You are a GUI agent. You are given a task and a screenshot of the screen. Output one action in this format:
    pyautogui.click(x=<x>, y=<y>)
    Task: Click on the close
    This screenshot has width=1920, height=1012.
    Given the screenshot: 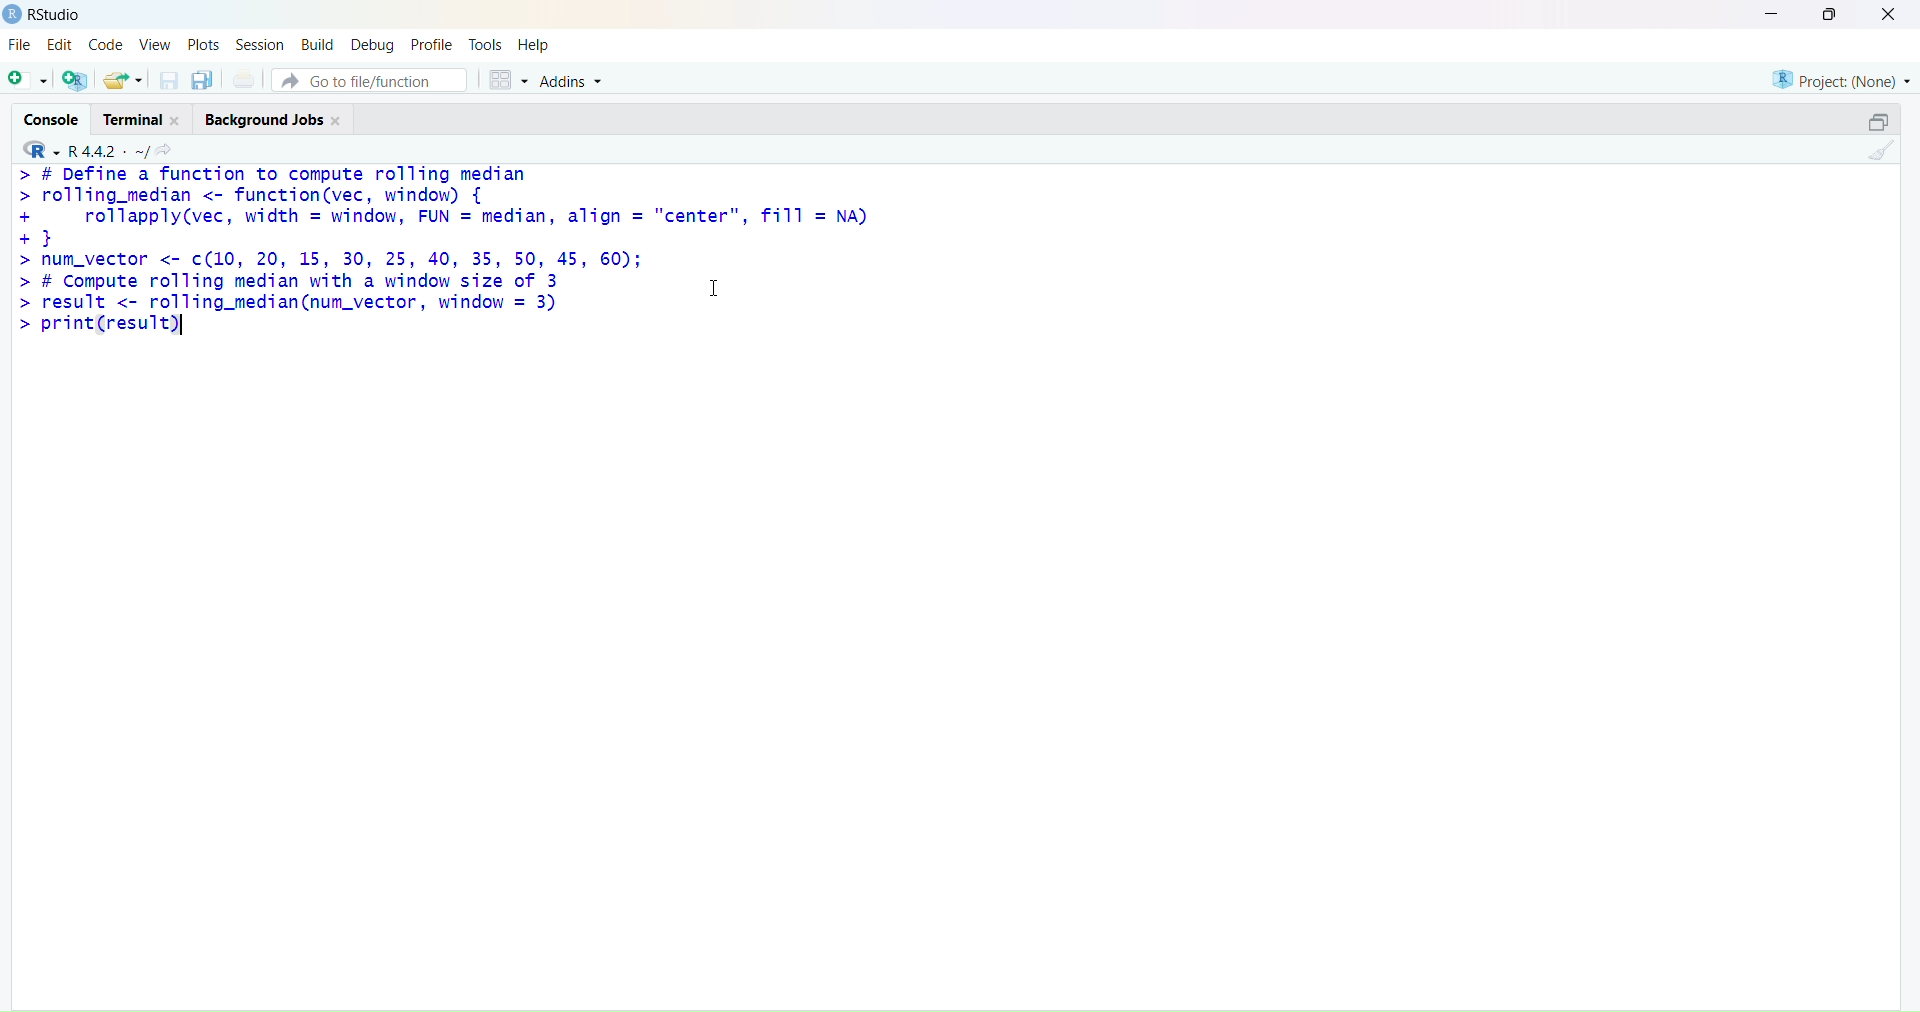 What is the action you would take?
    pyautogui.click(x=174, y=121)
    